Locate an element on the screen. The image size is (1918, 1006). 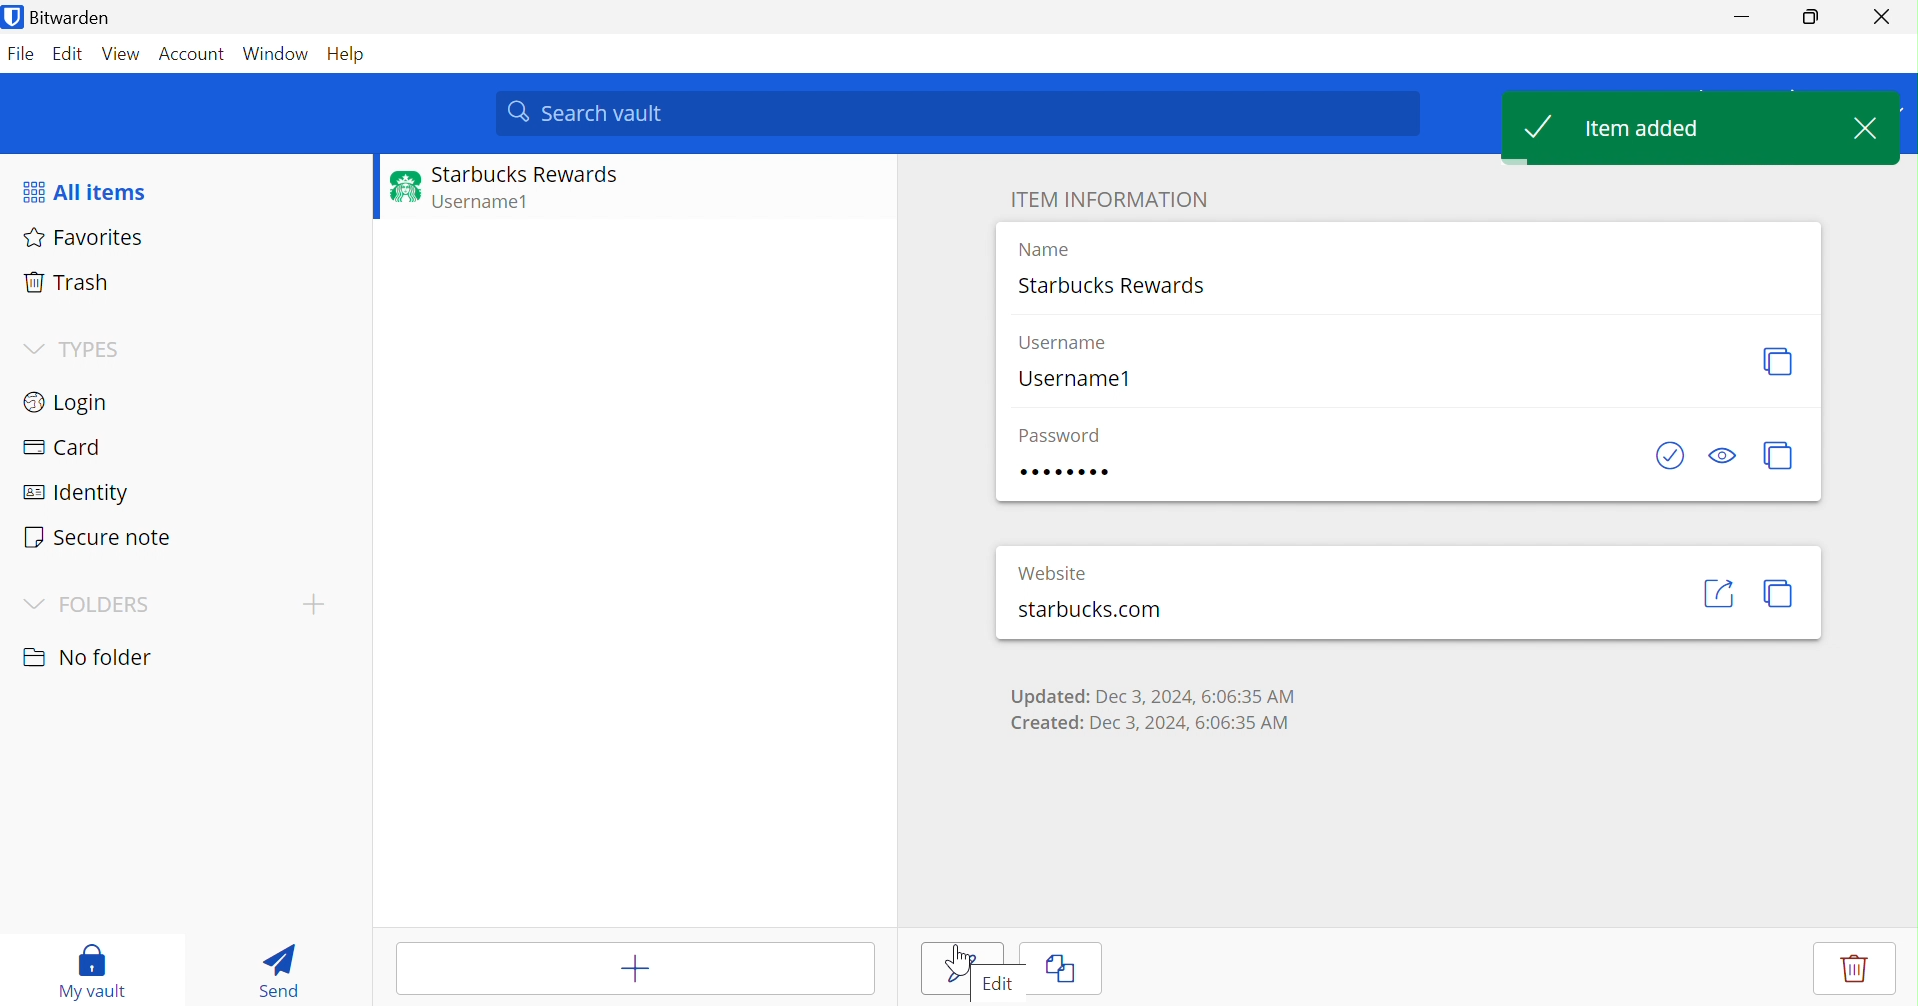
Updated: Dec 3, 2024, 6:06:35 AM is located at coordinates (1153, 698).